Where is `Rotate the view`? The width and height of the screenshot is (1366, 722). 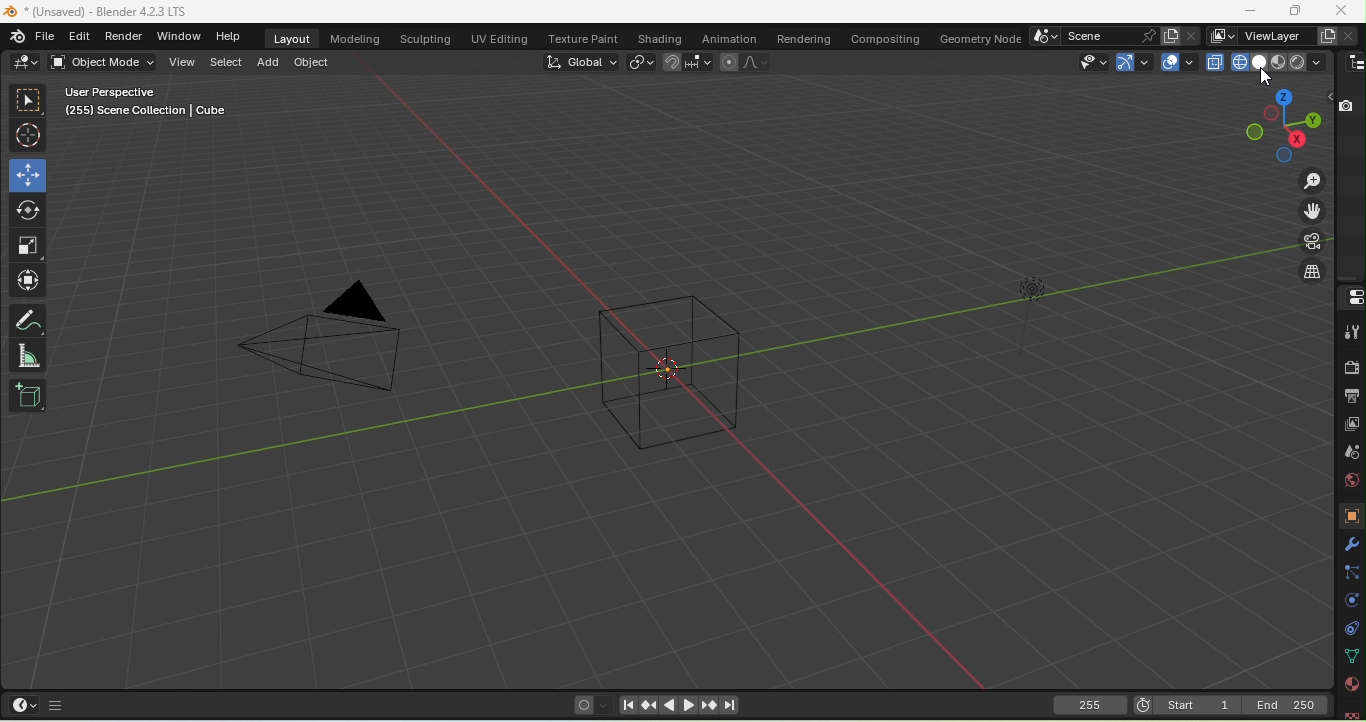 Rotate the view is located at coordinates (1284, 156).